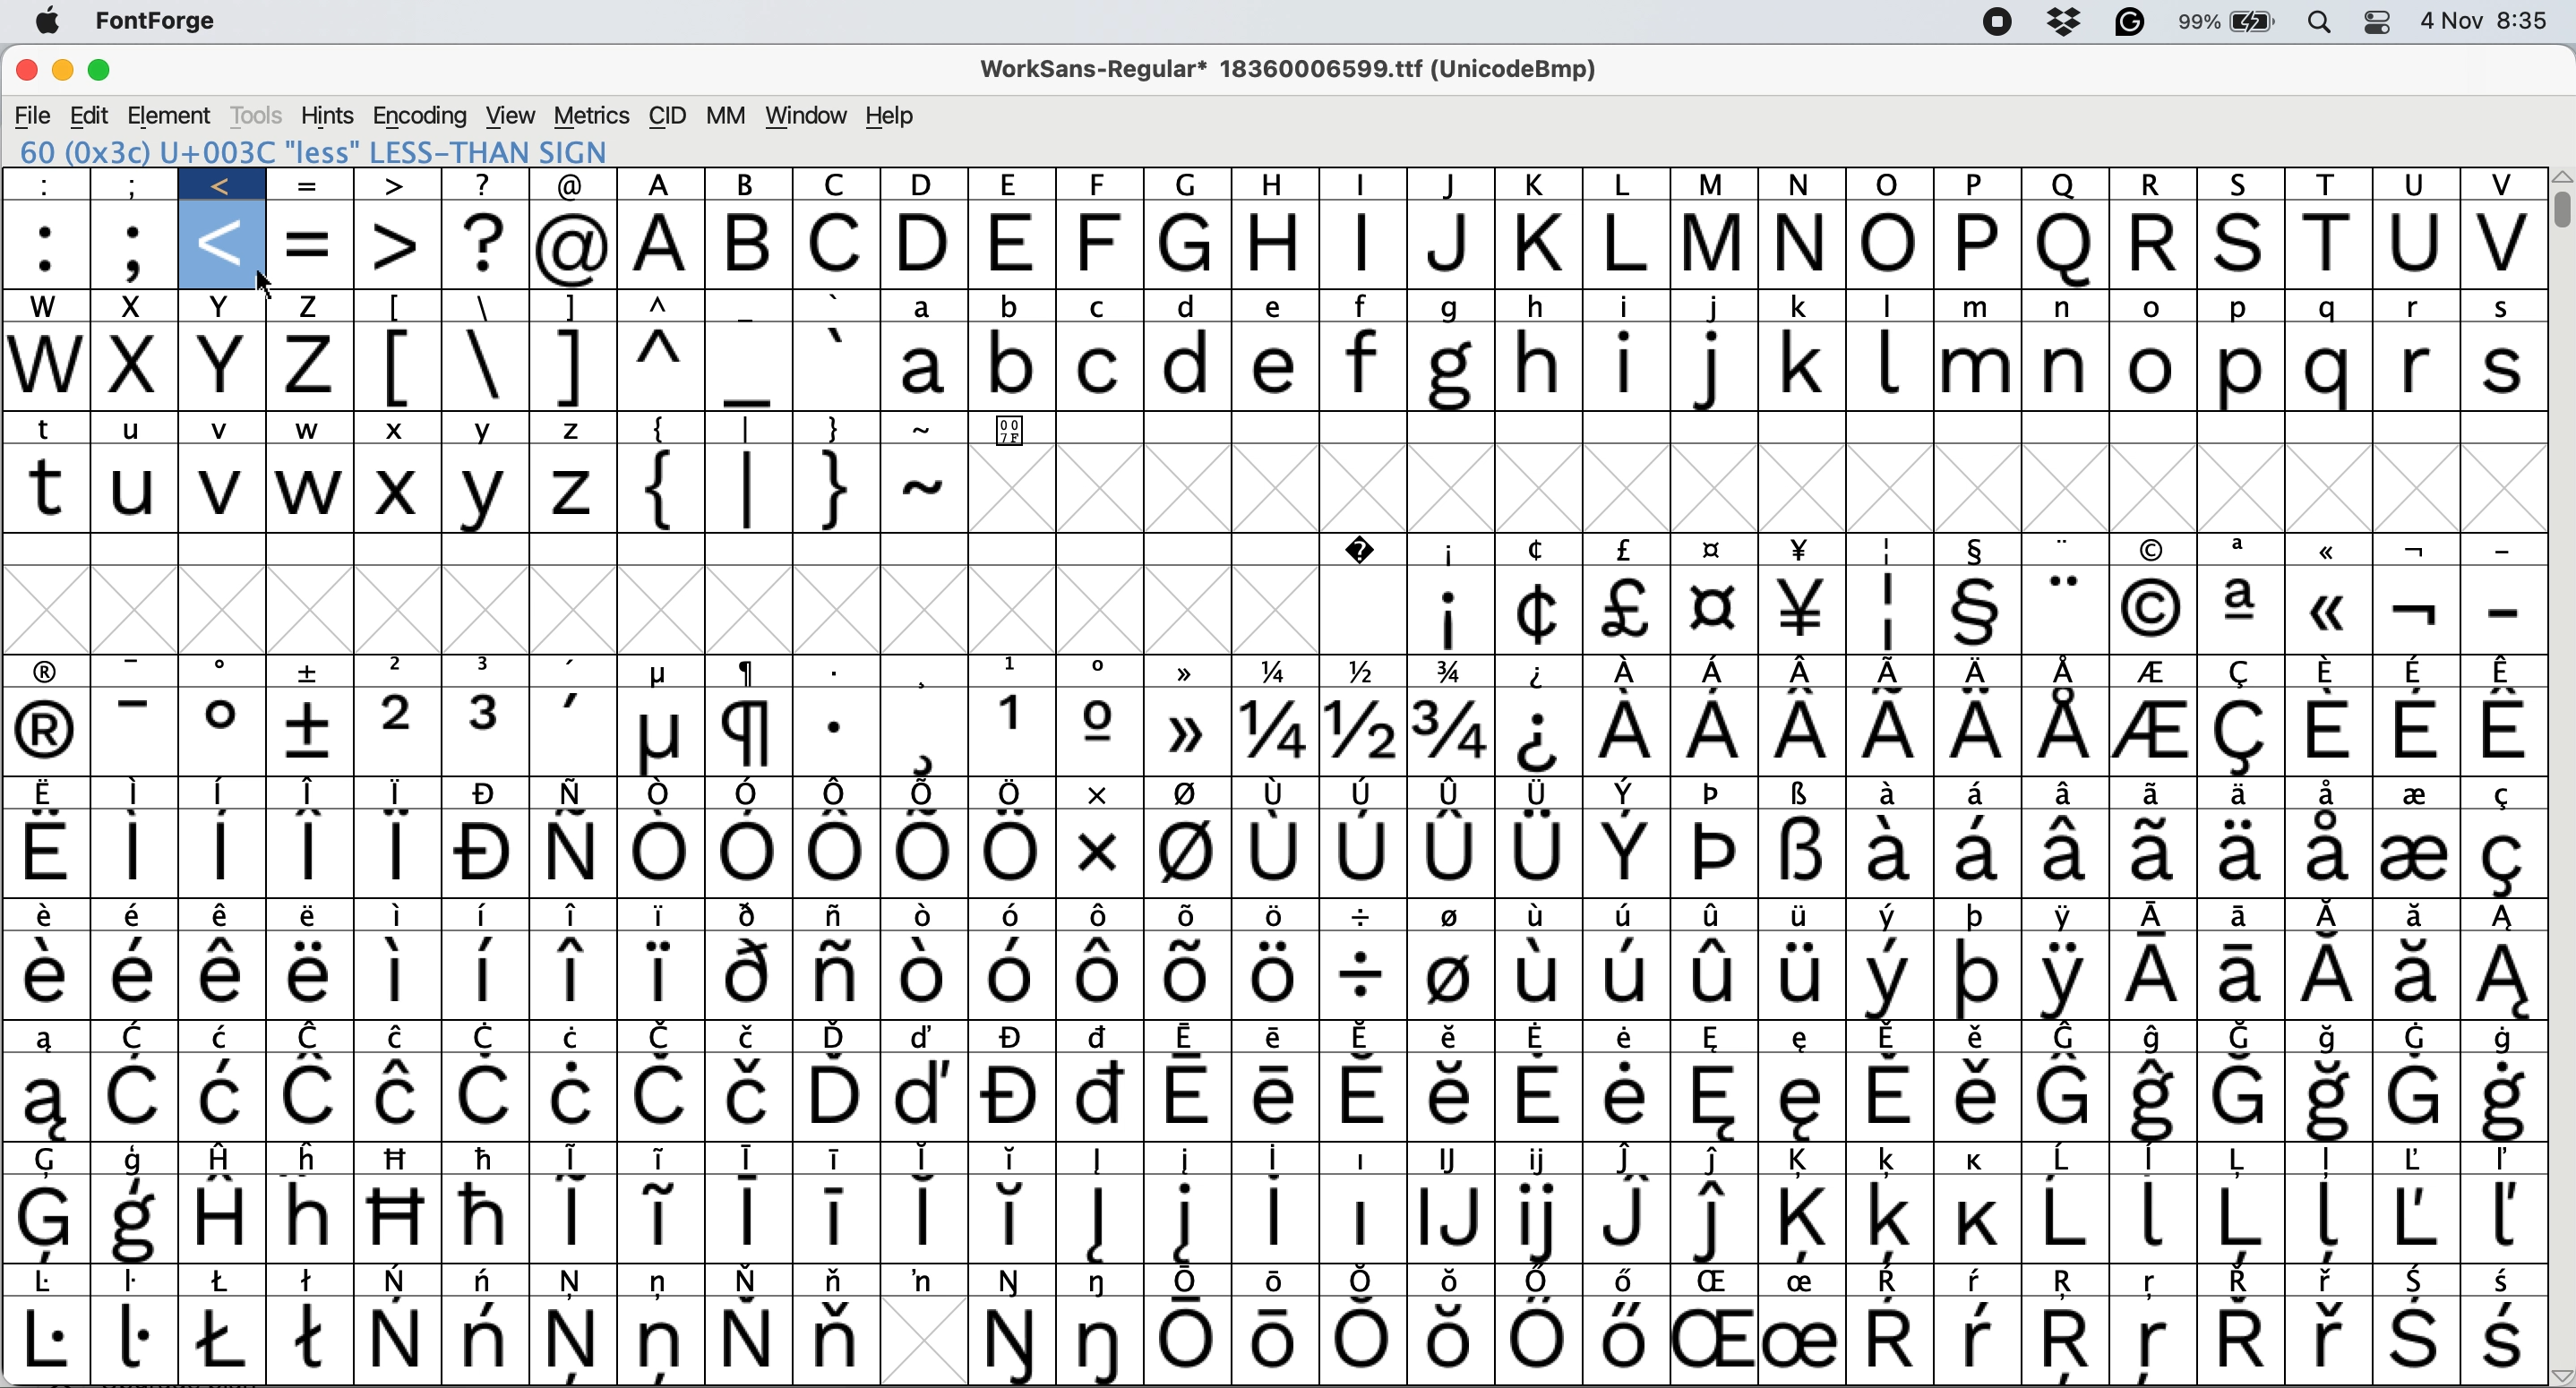  What do you see at coordinates (1538, 365) in the screenshot?
I see `h` at bounding box center [1538, 365].